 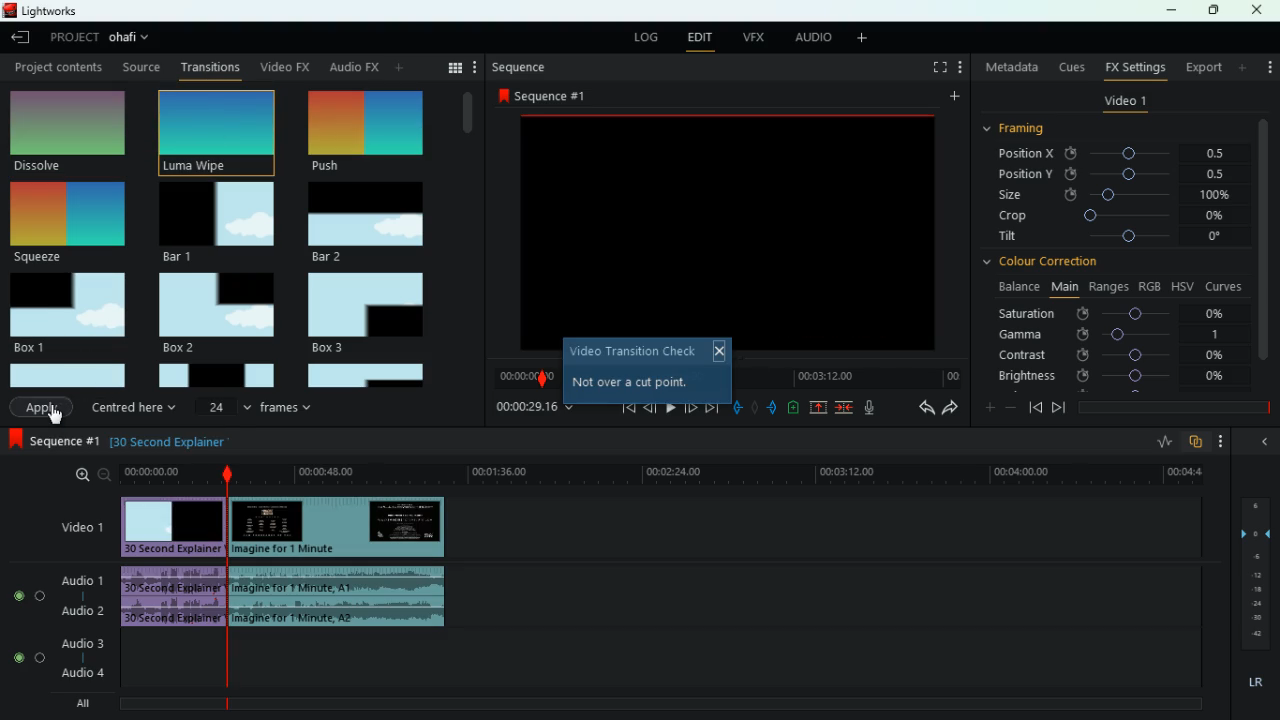 I want to click on metadata, so click(x=1012, y=67).